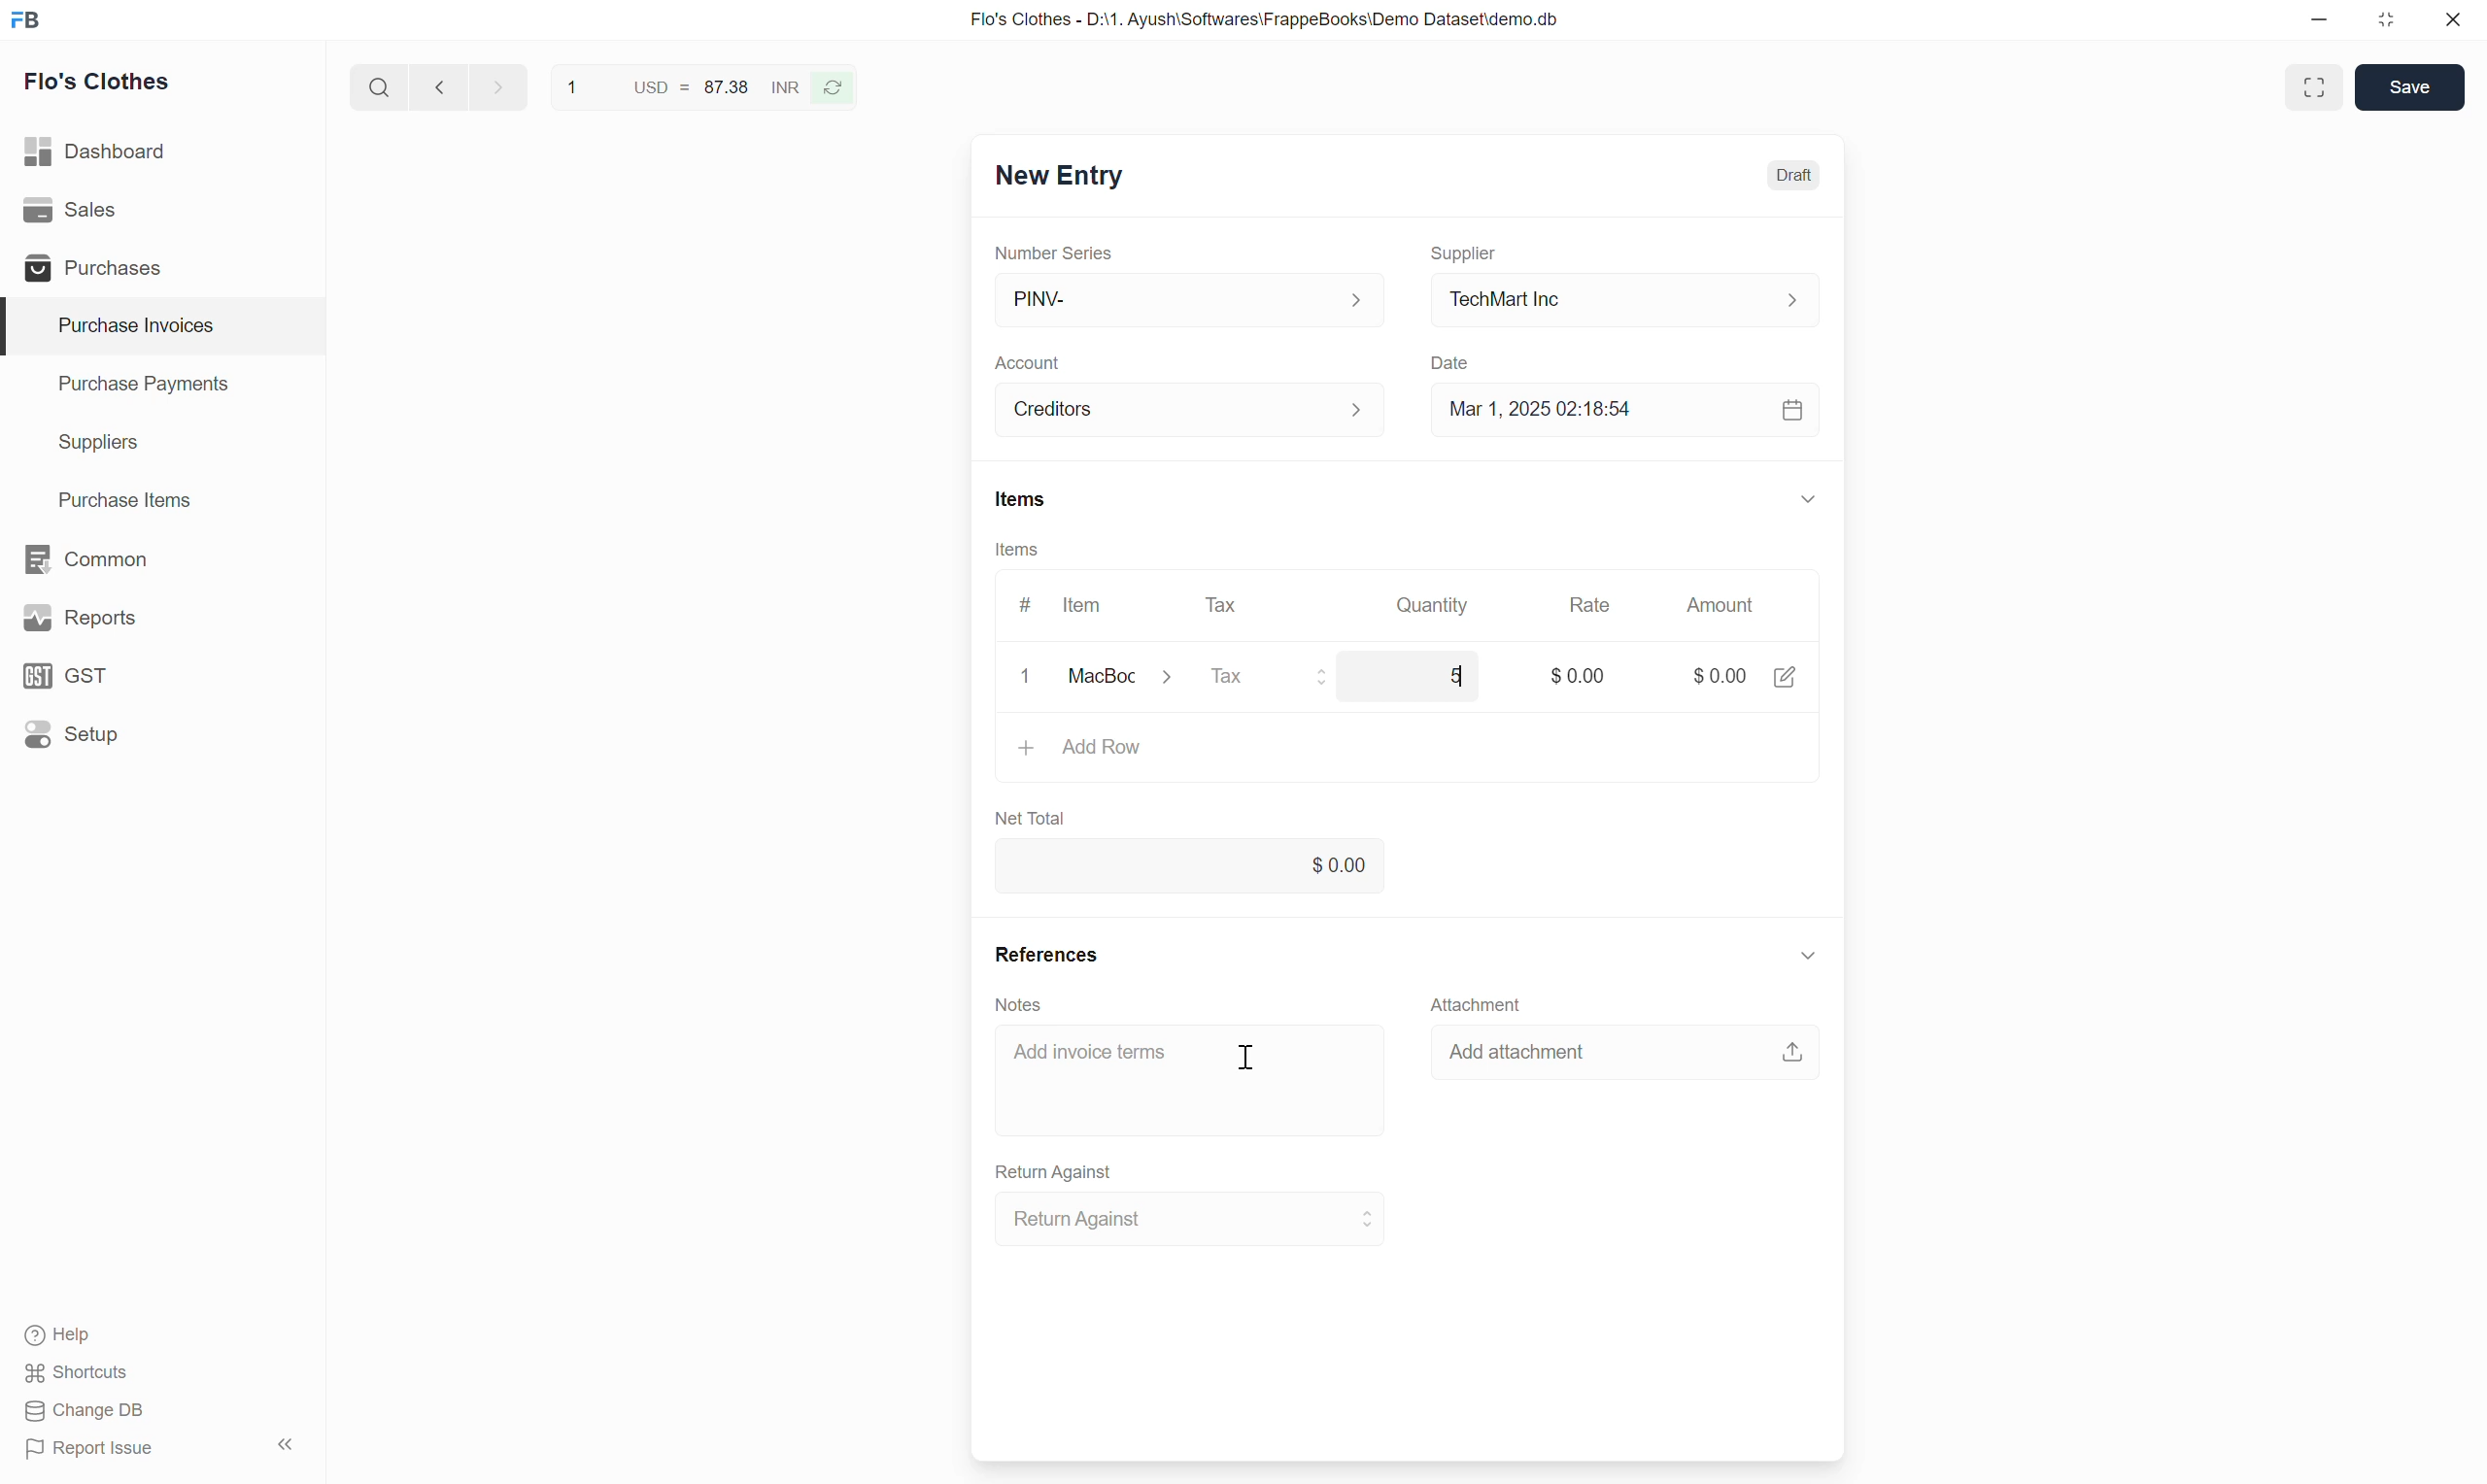  I want to click on Rate, so click(1590, 605).